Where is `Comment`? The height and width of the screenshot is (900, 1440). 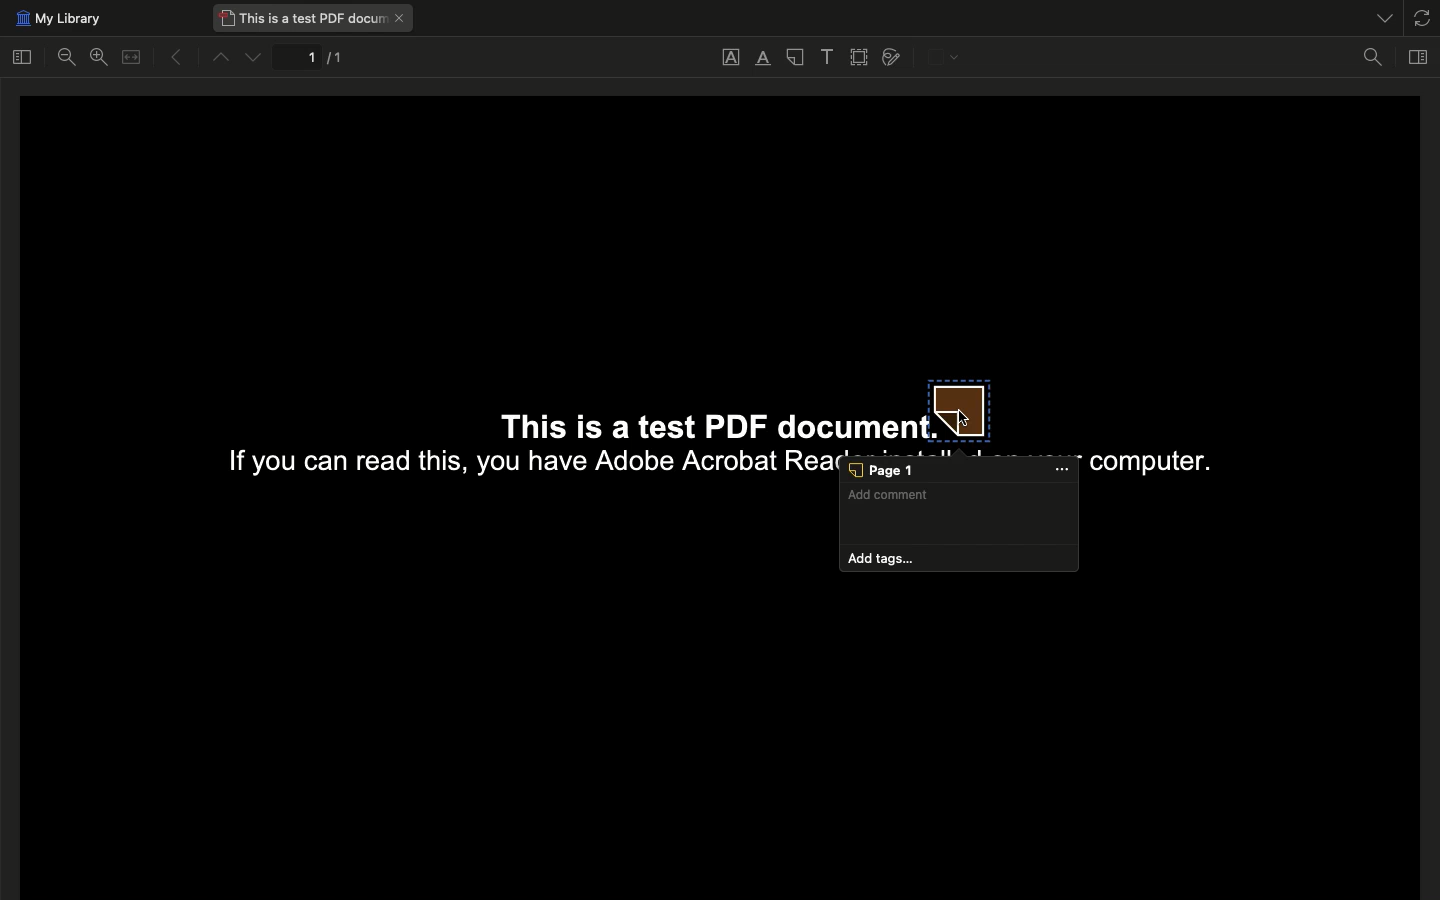
Comment is located at coordinates (960, 514).